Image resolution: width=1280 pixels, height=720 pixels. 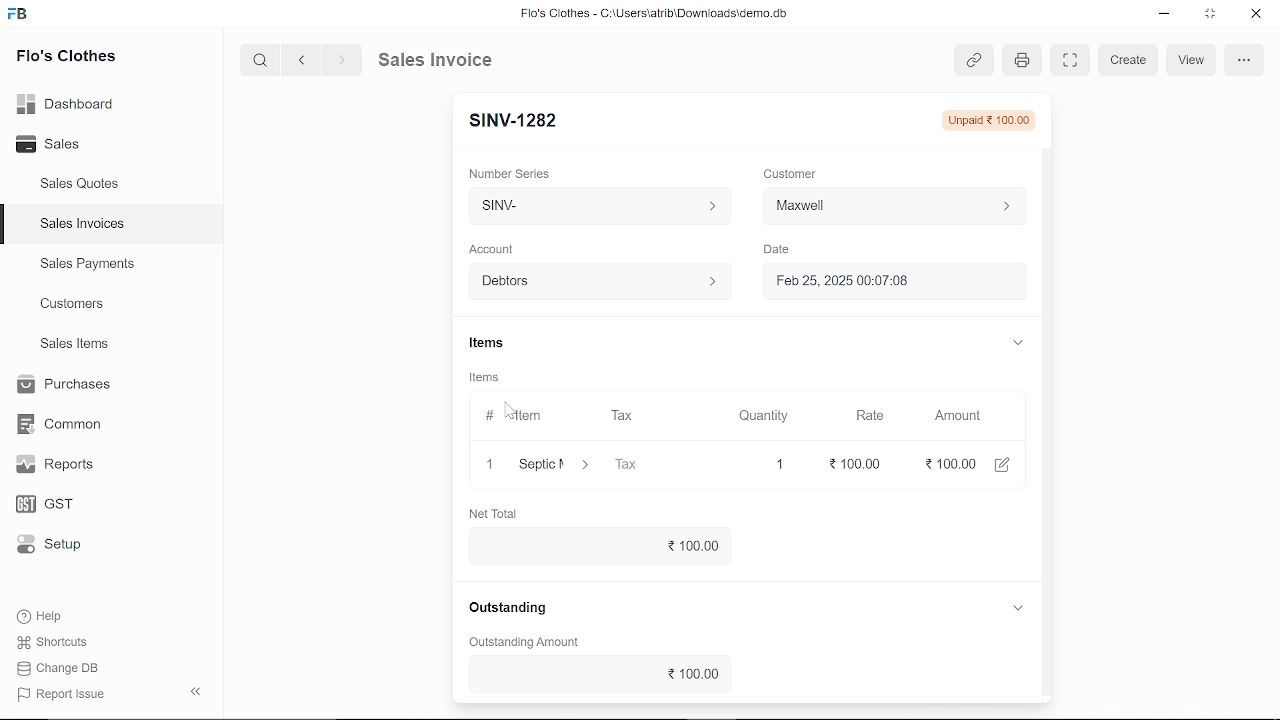 I want to click on Insert number series, so click(x=601, y=203).